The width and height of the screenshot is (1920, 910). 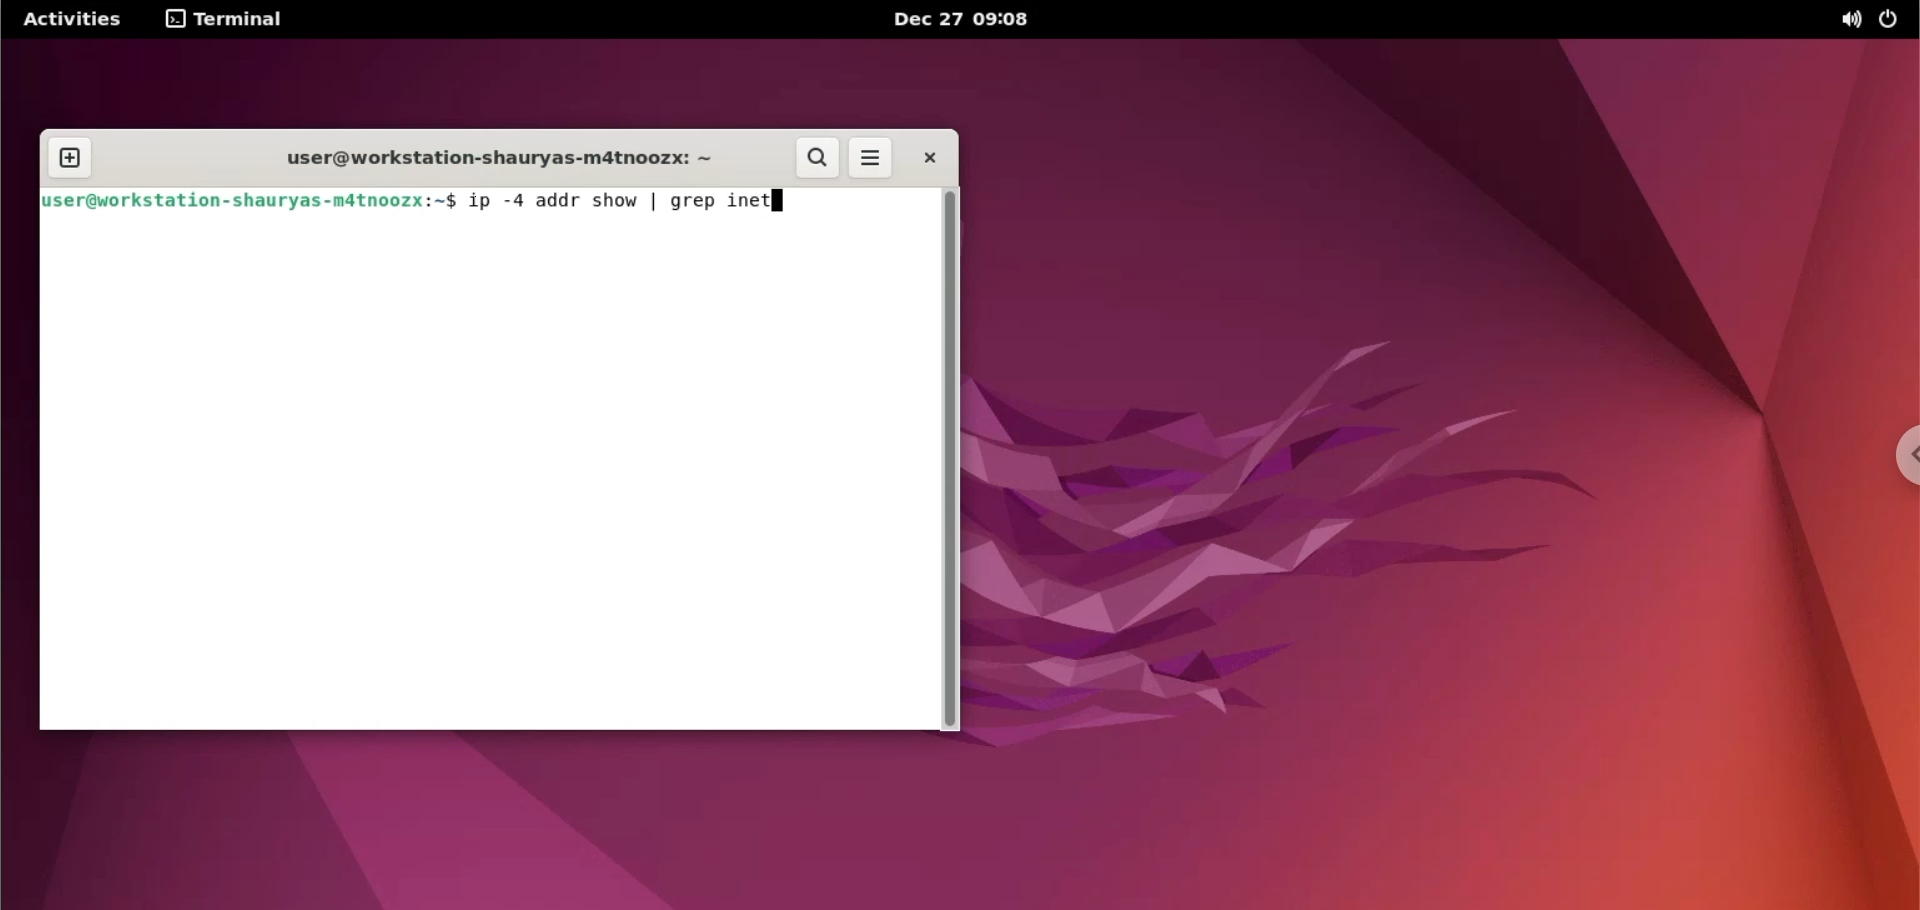 I want to click on close, so click(x=929, y=161).